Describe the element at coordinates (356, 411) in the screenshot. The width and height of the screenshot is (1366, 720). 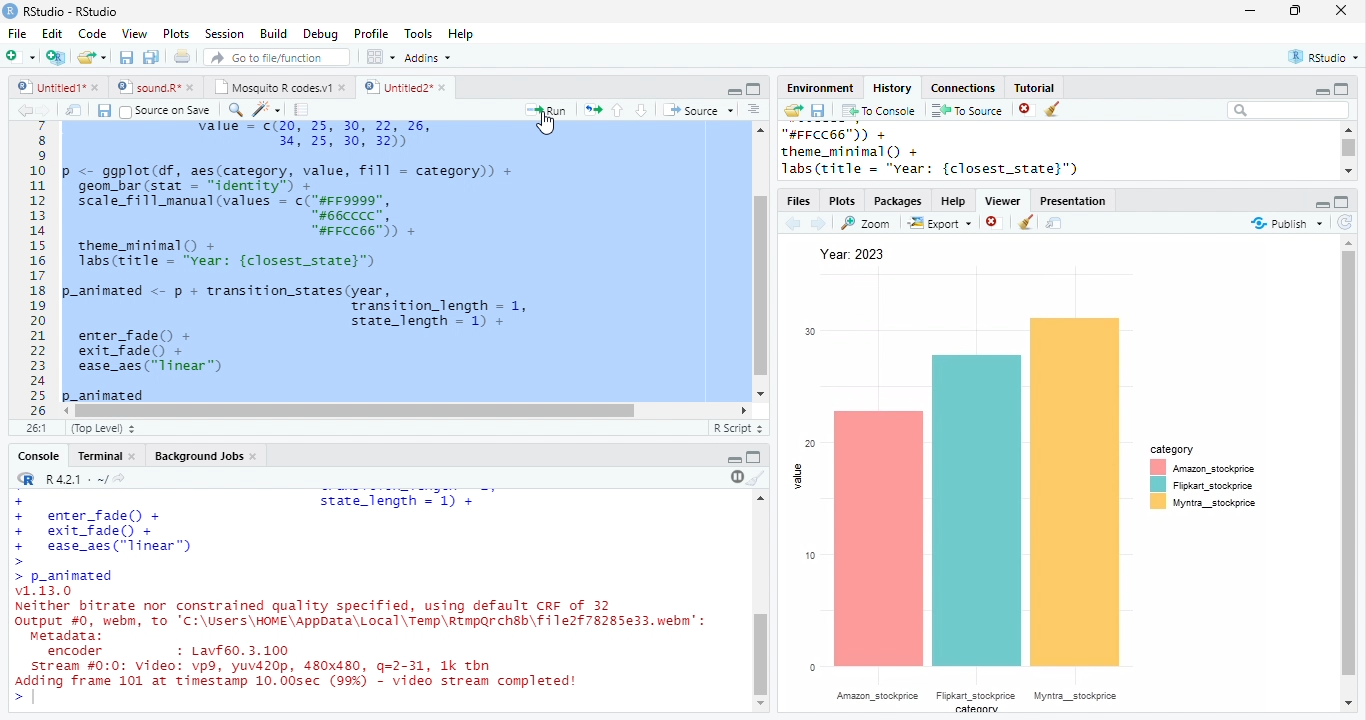
I see `scroll bar` at that location.